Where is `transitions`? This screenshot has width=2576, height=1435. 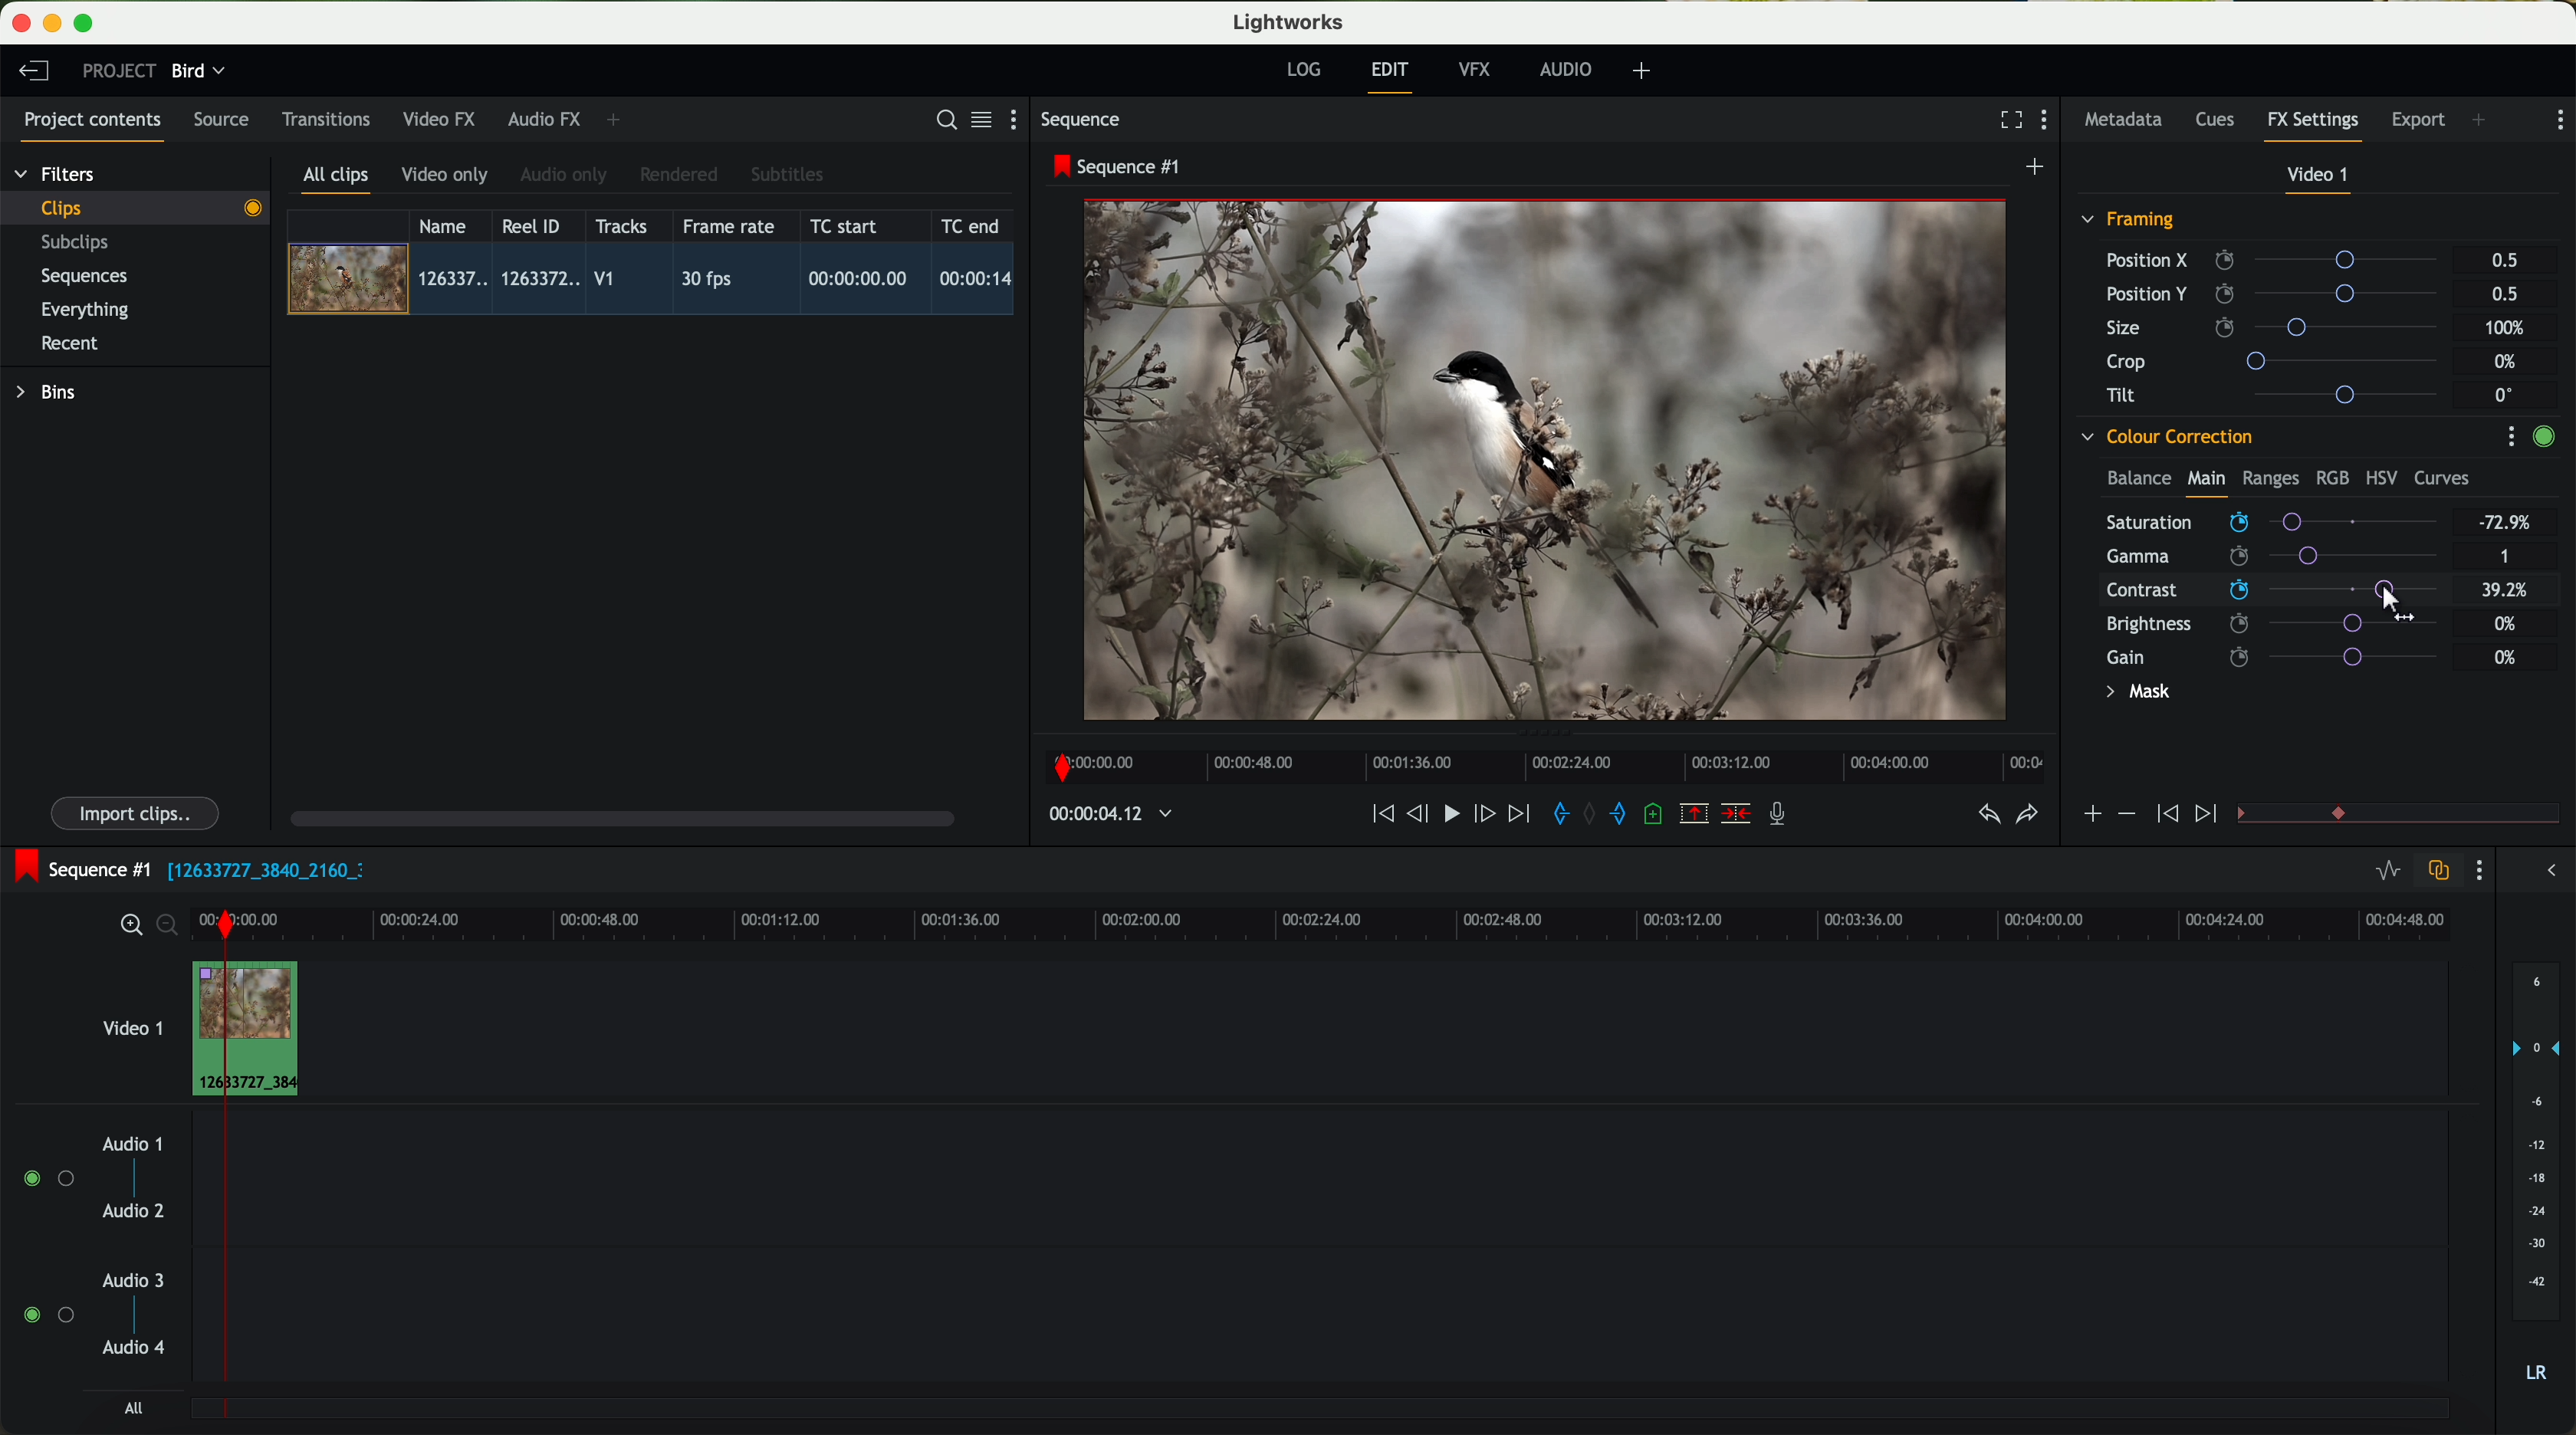 transitions is located at coordinates (325, 119).